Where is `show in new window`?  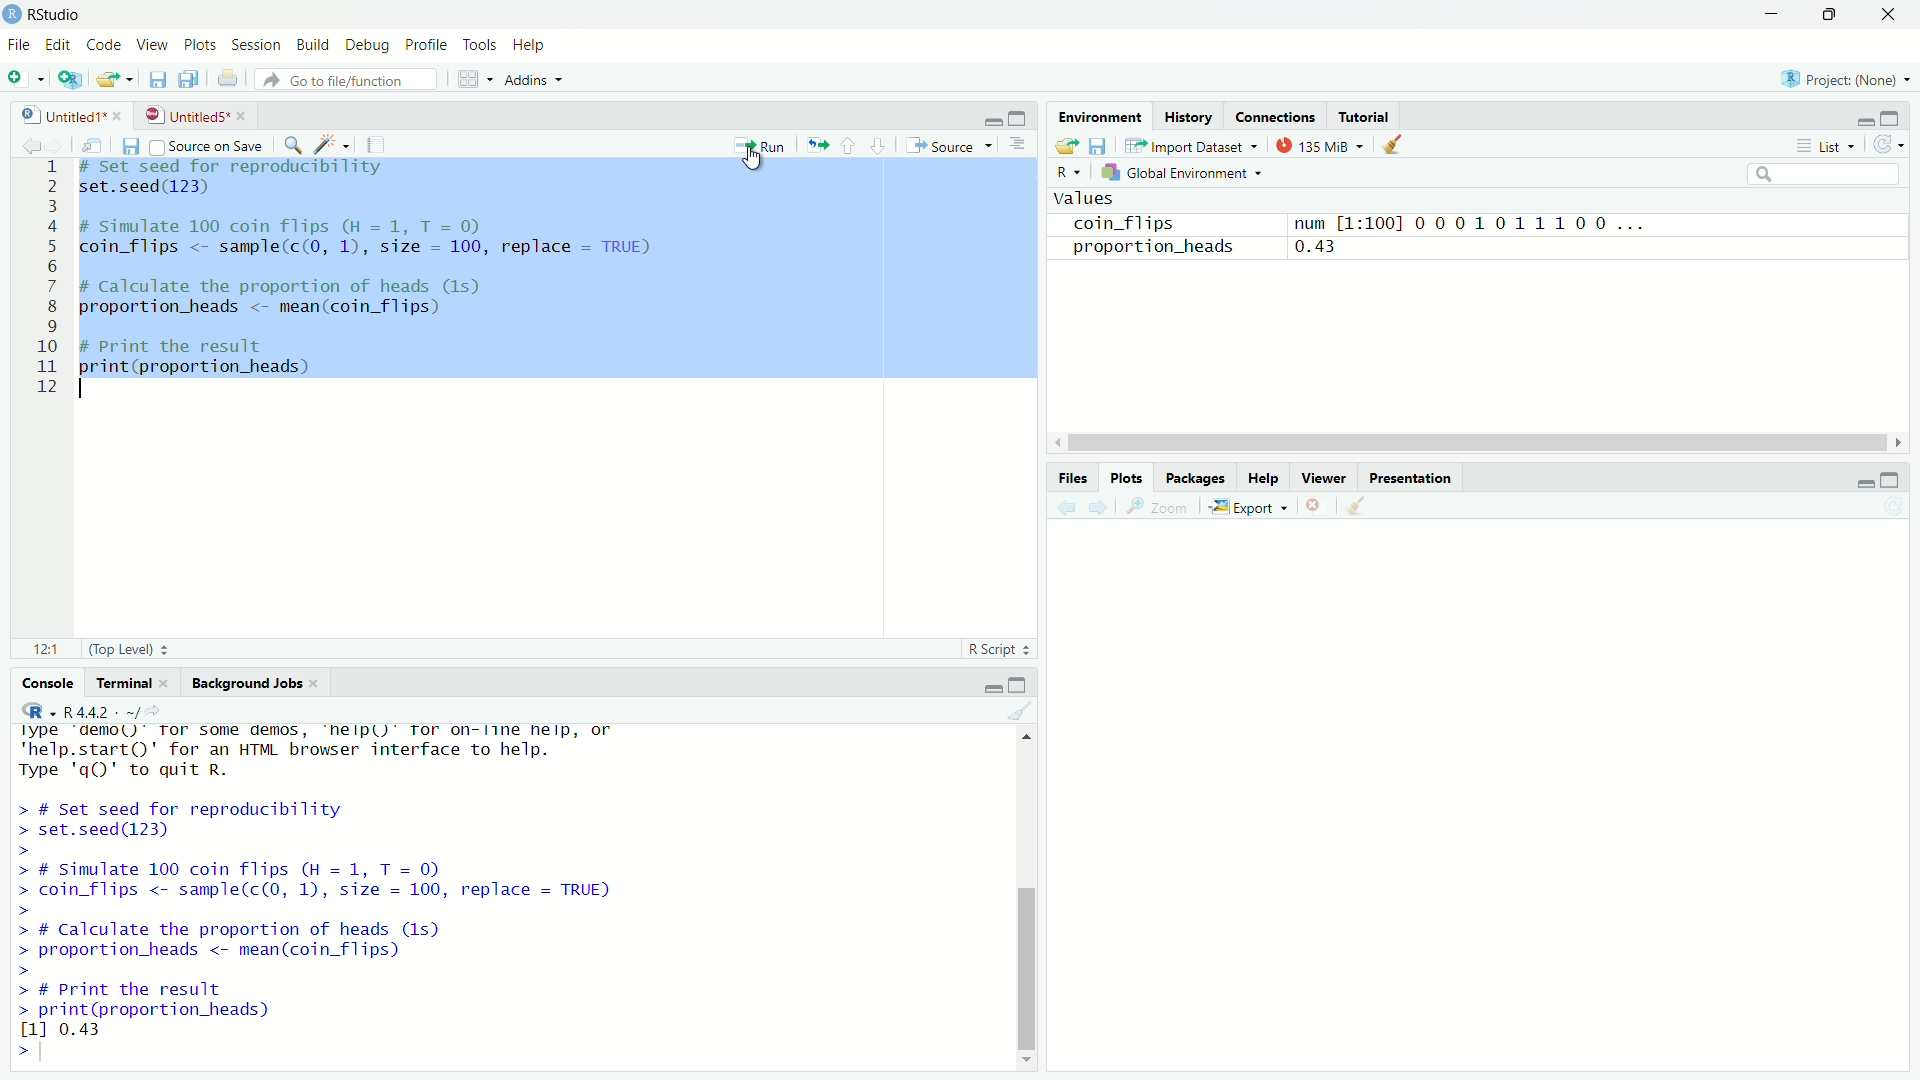
show in new window is located at coordinates (90, 144).